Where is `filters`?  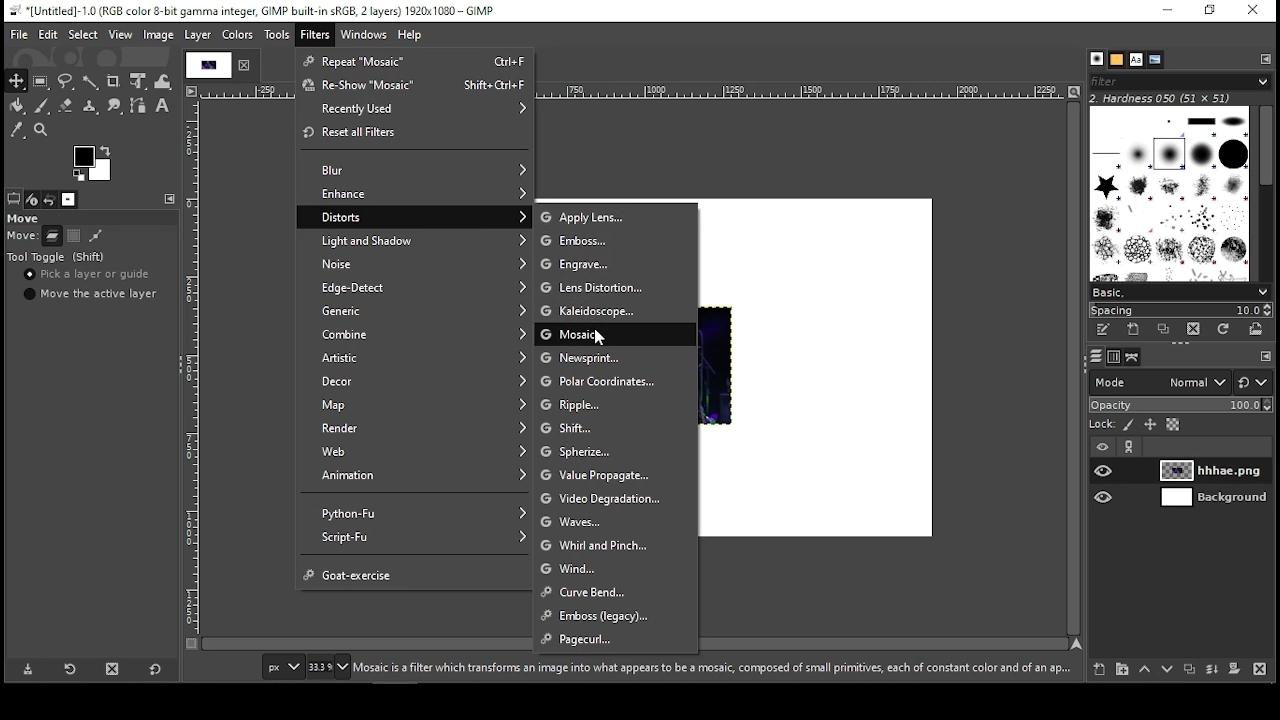 filters is located at coordinates (314, 32).